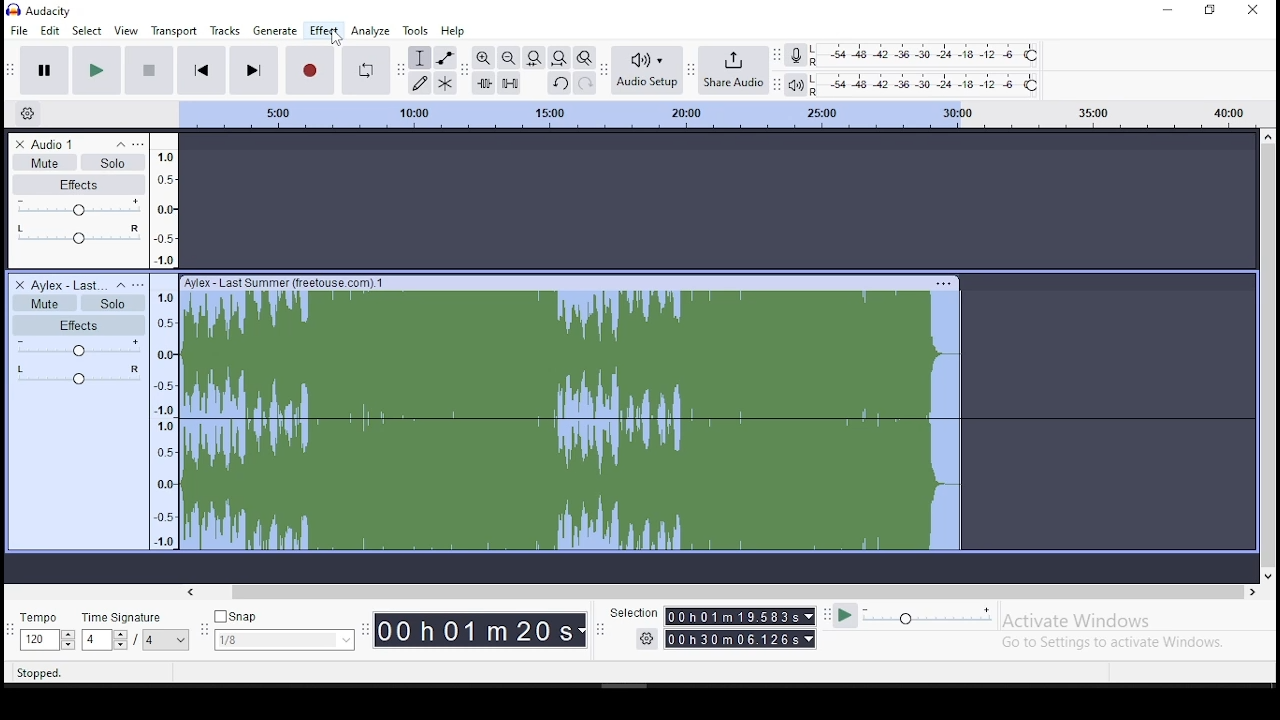 The height and width of the screenshot is (720, 1280). Describe the element at coordinates (1209, 11) in the screenshot. I see `restore` at that location.